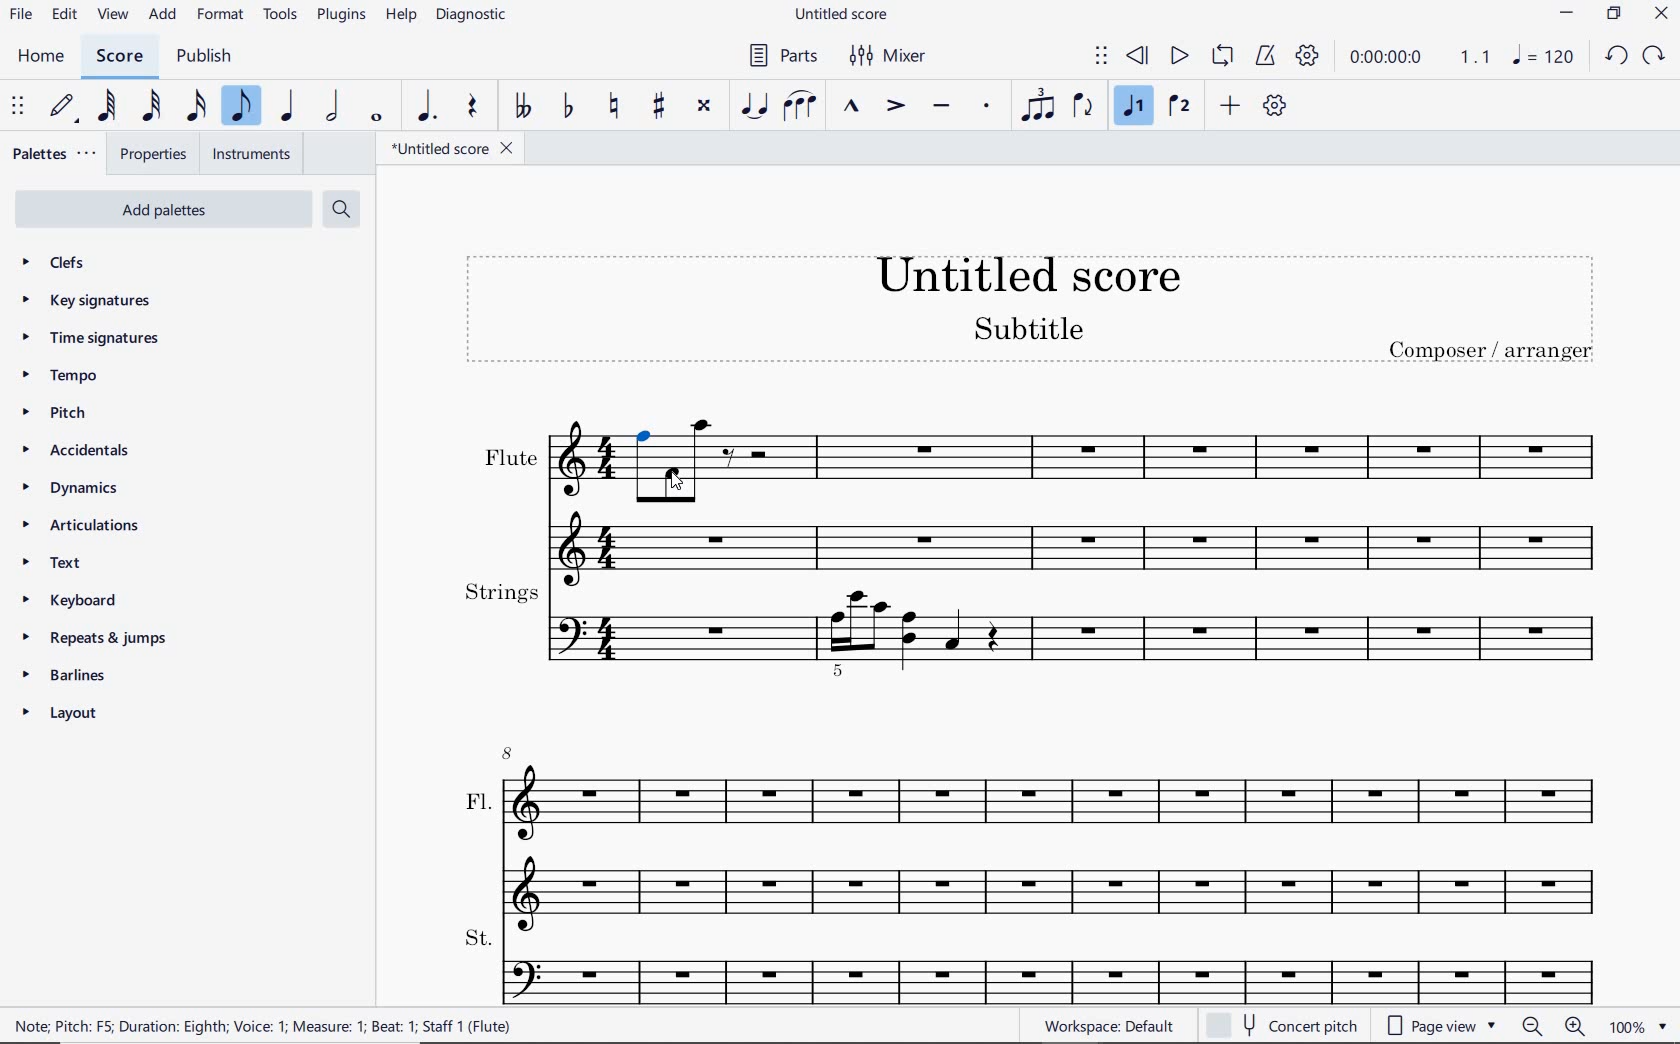  I want to click on PLUGINS, so click(343, 17).